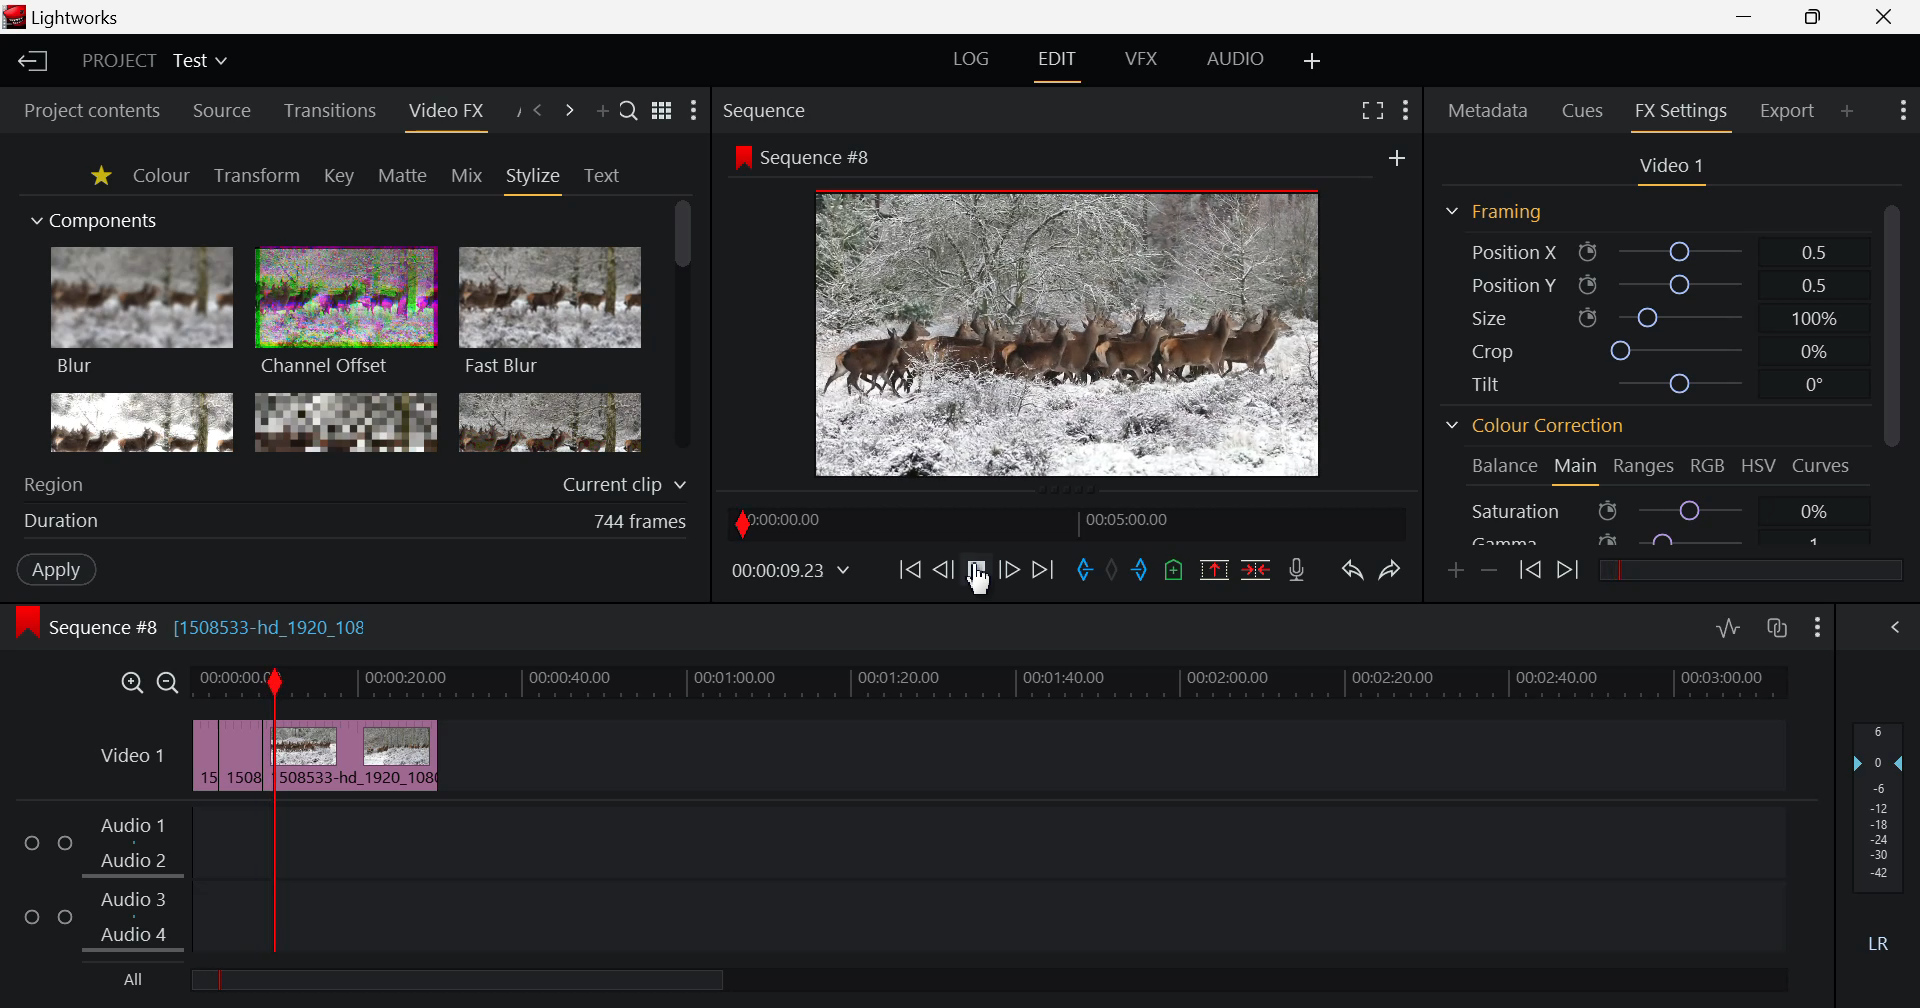 This screenshot has width=1920, height=1008. I want to click on Region, so click(356, 483).